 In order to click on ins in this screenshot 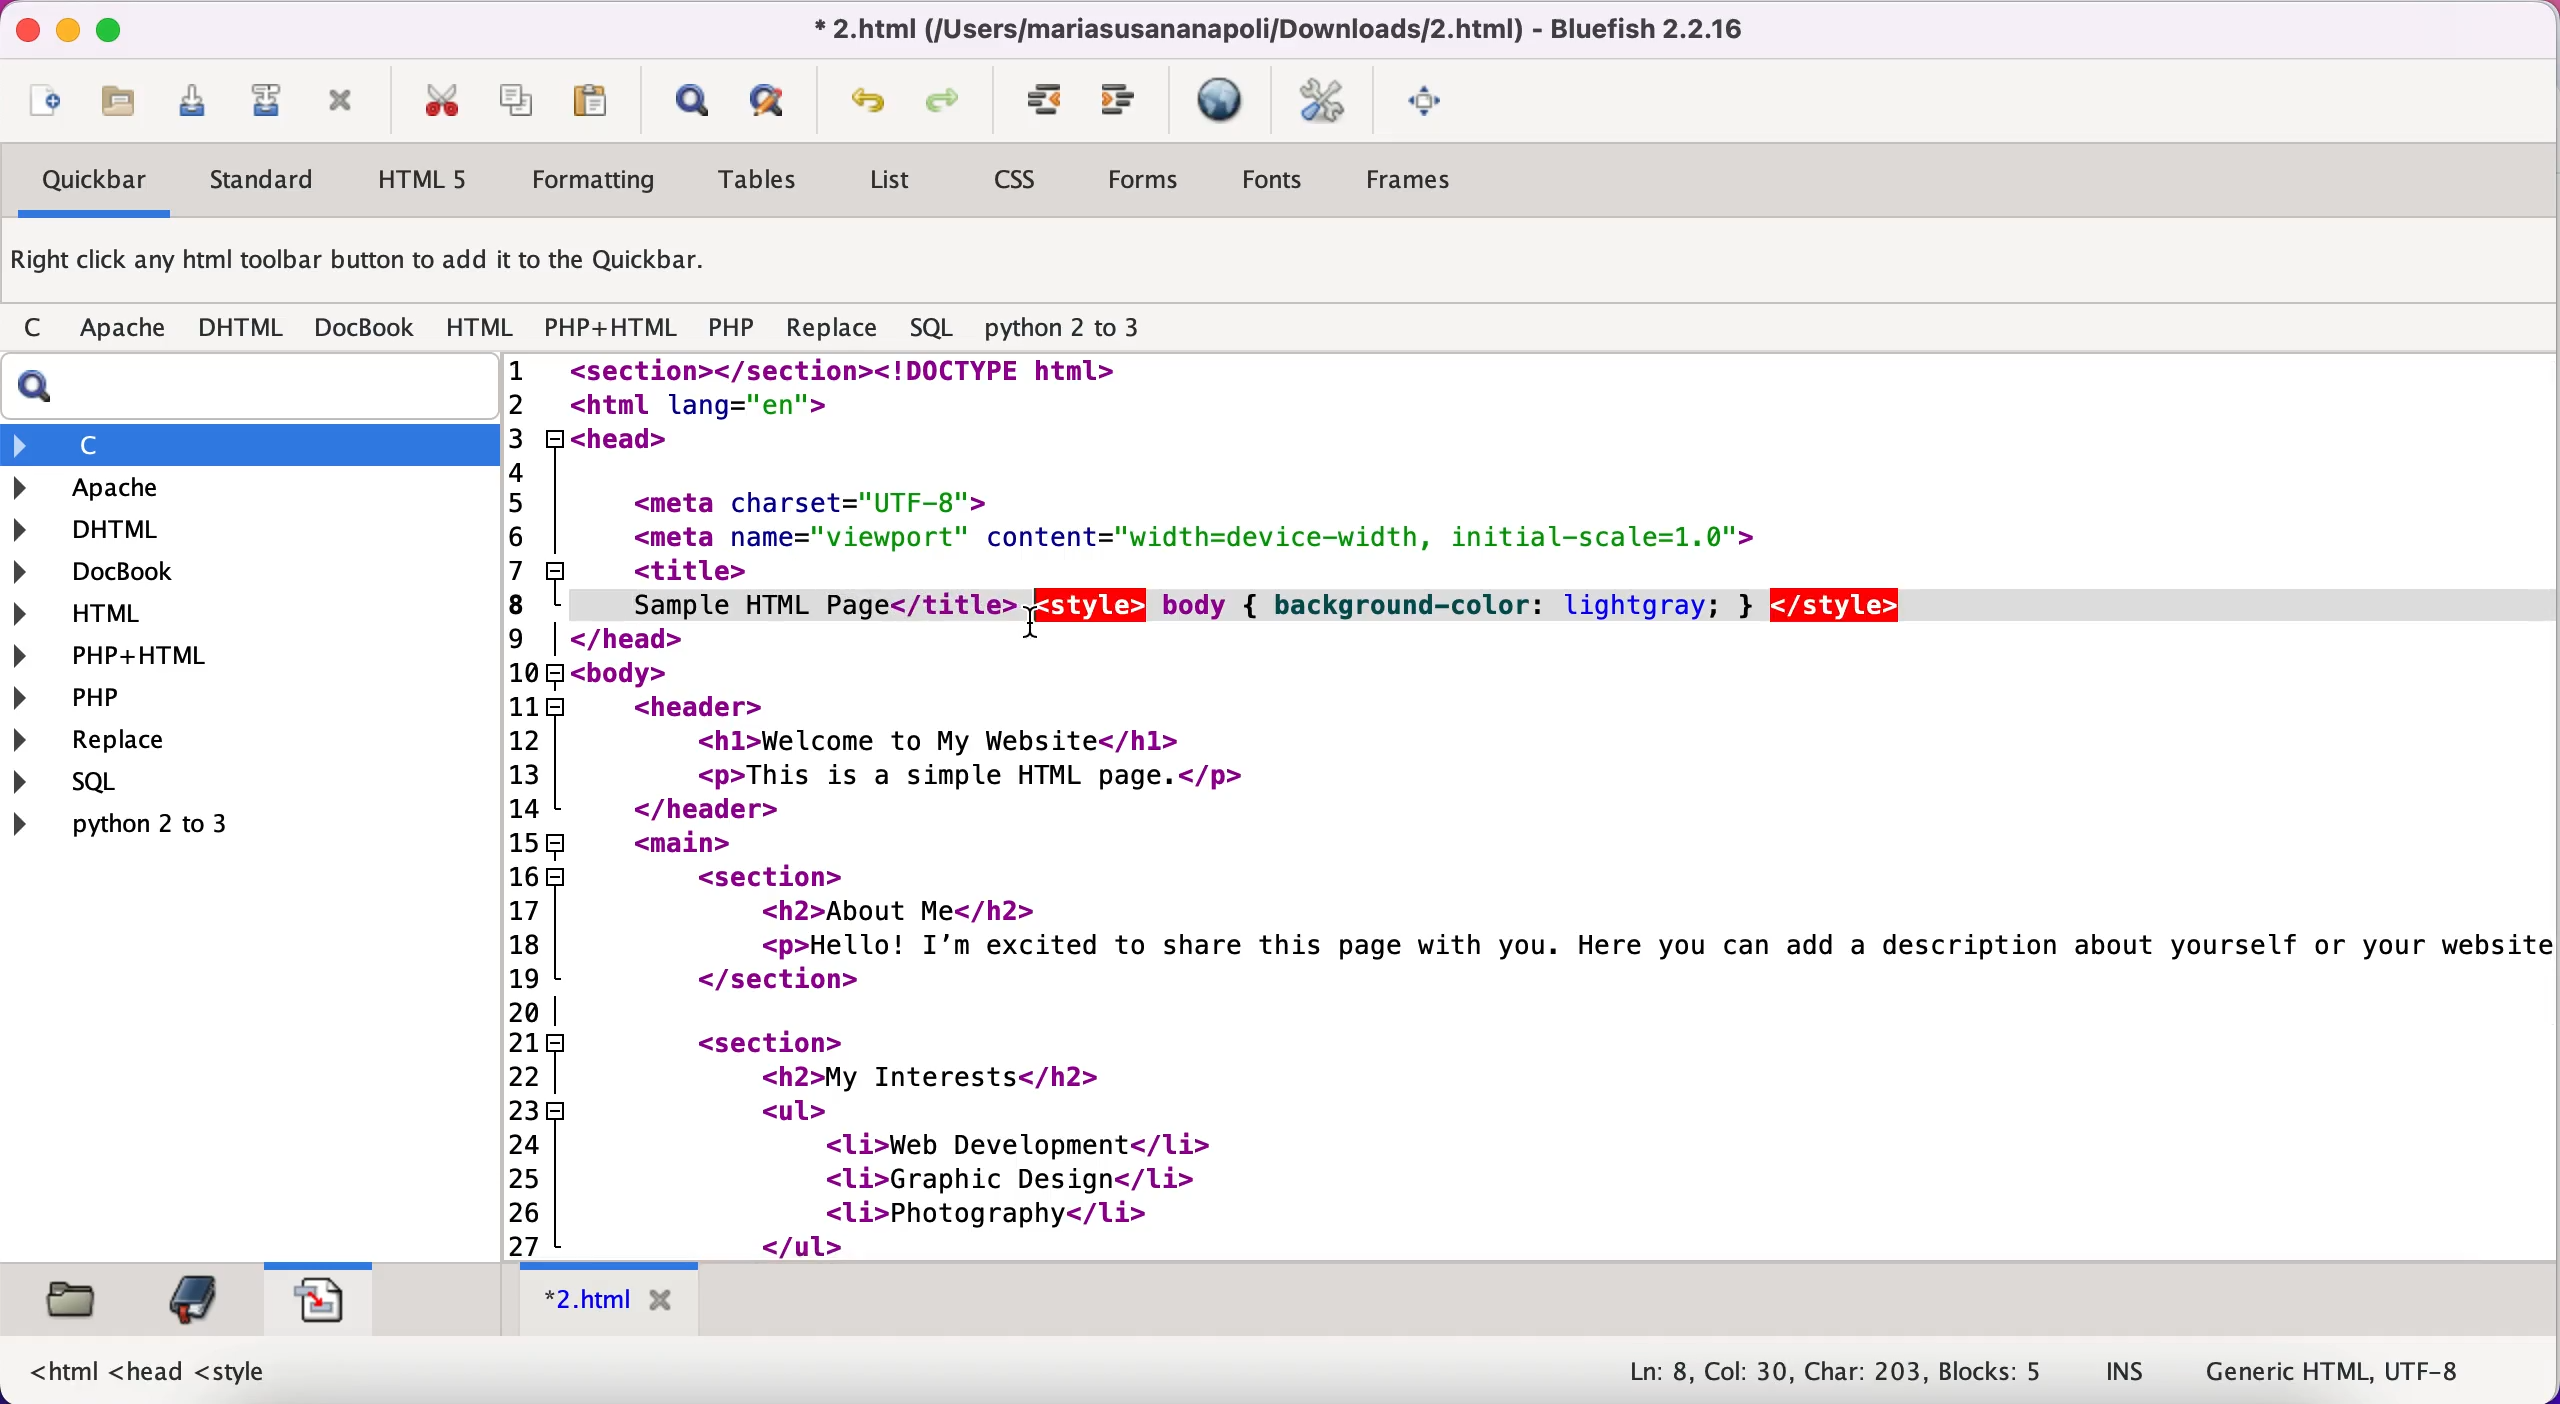, I will do `click(2126, 1373)`.